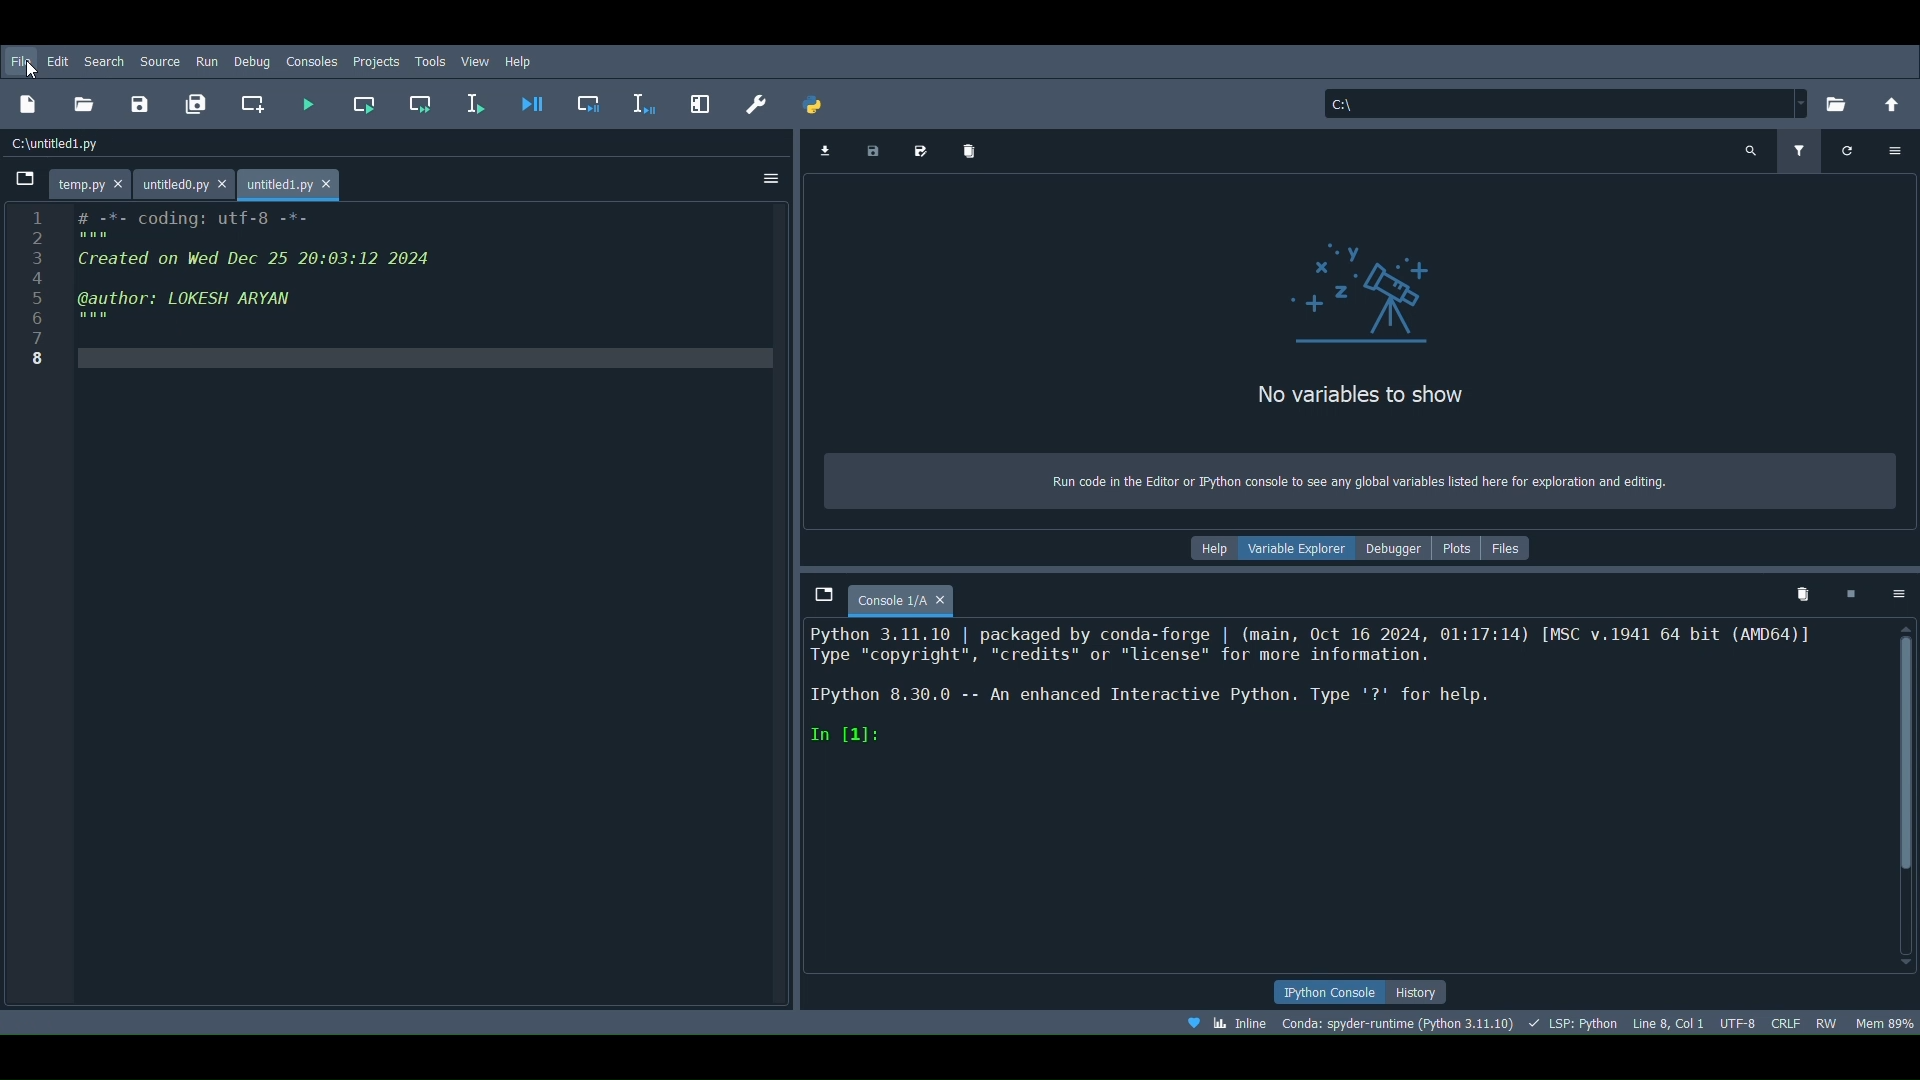 This screenshot has width=1920, height=1080. Describe the element at coordinates (1301, 545) in the screenshot. I see `Variable explorer` at that location.